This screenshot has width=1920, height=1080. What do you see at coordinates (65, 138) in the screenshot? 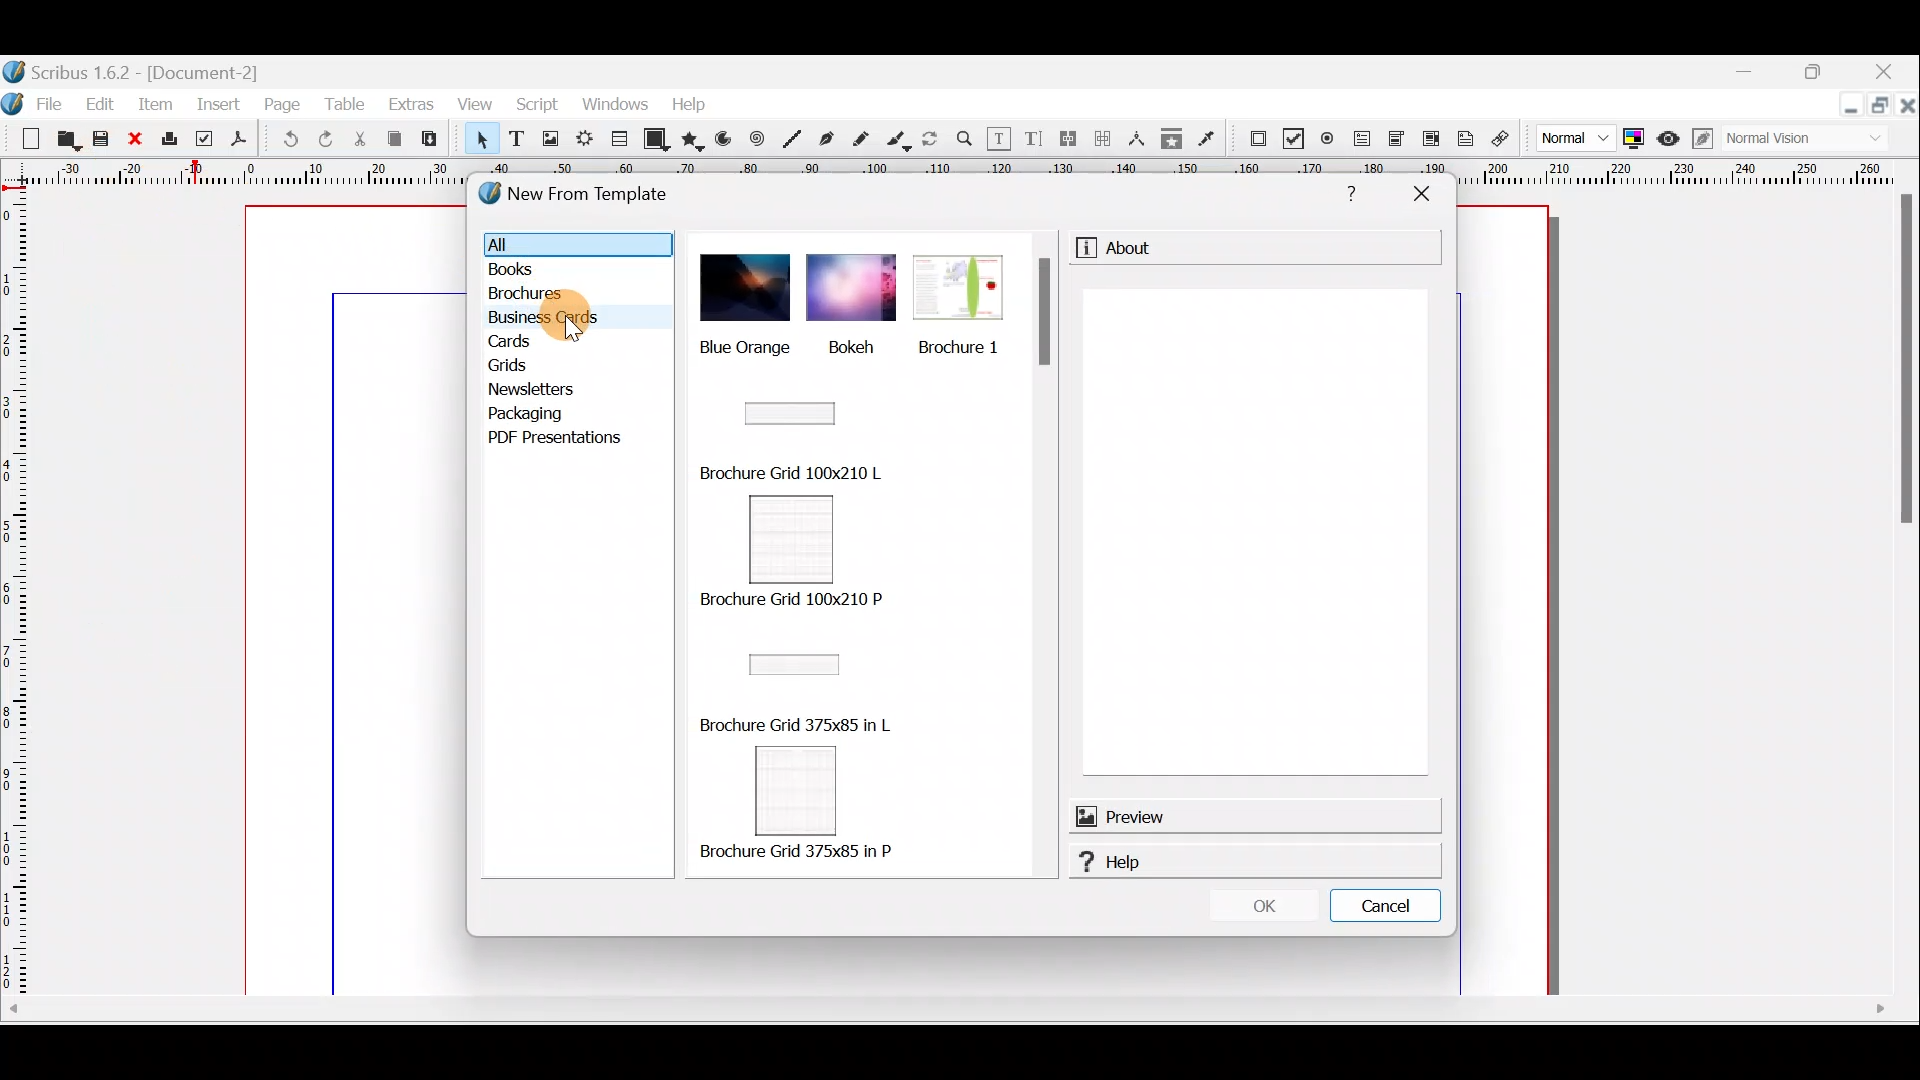
I see `Open` at bounding box center [65, 138].